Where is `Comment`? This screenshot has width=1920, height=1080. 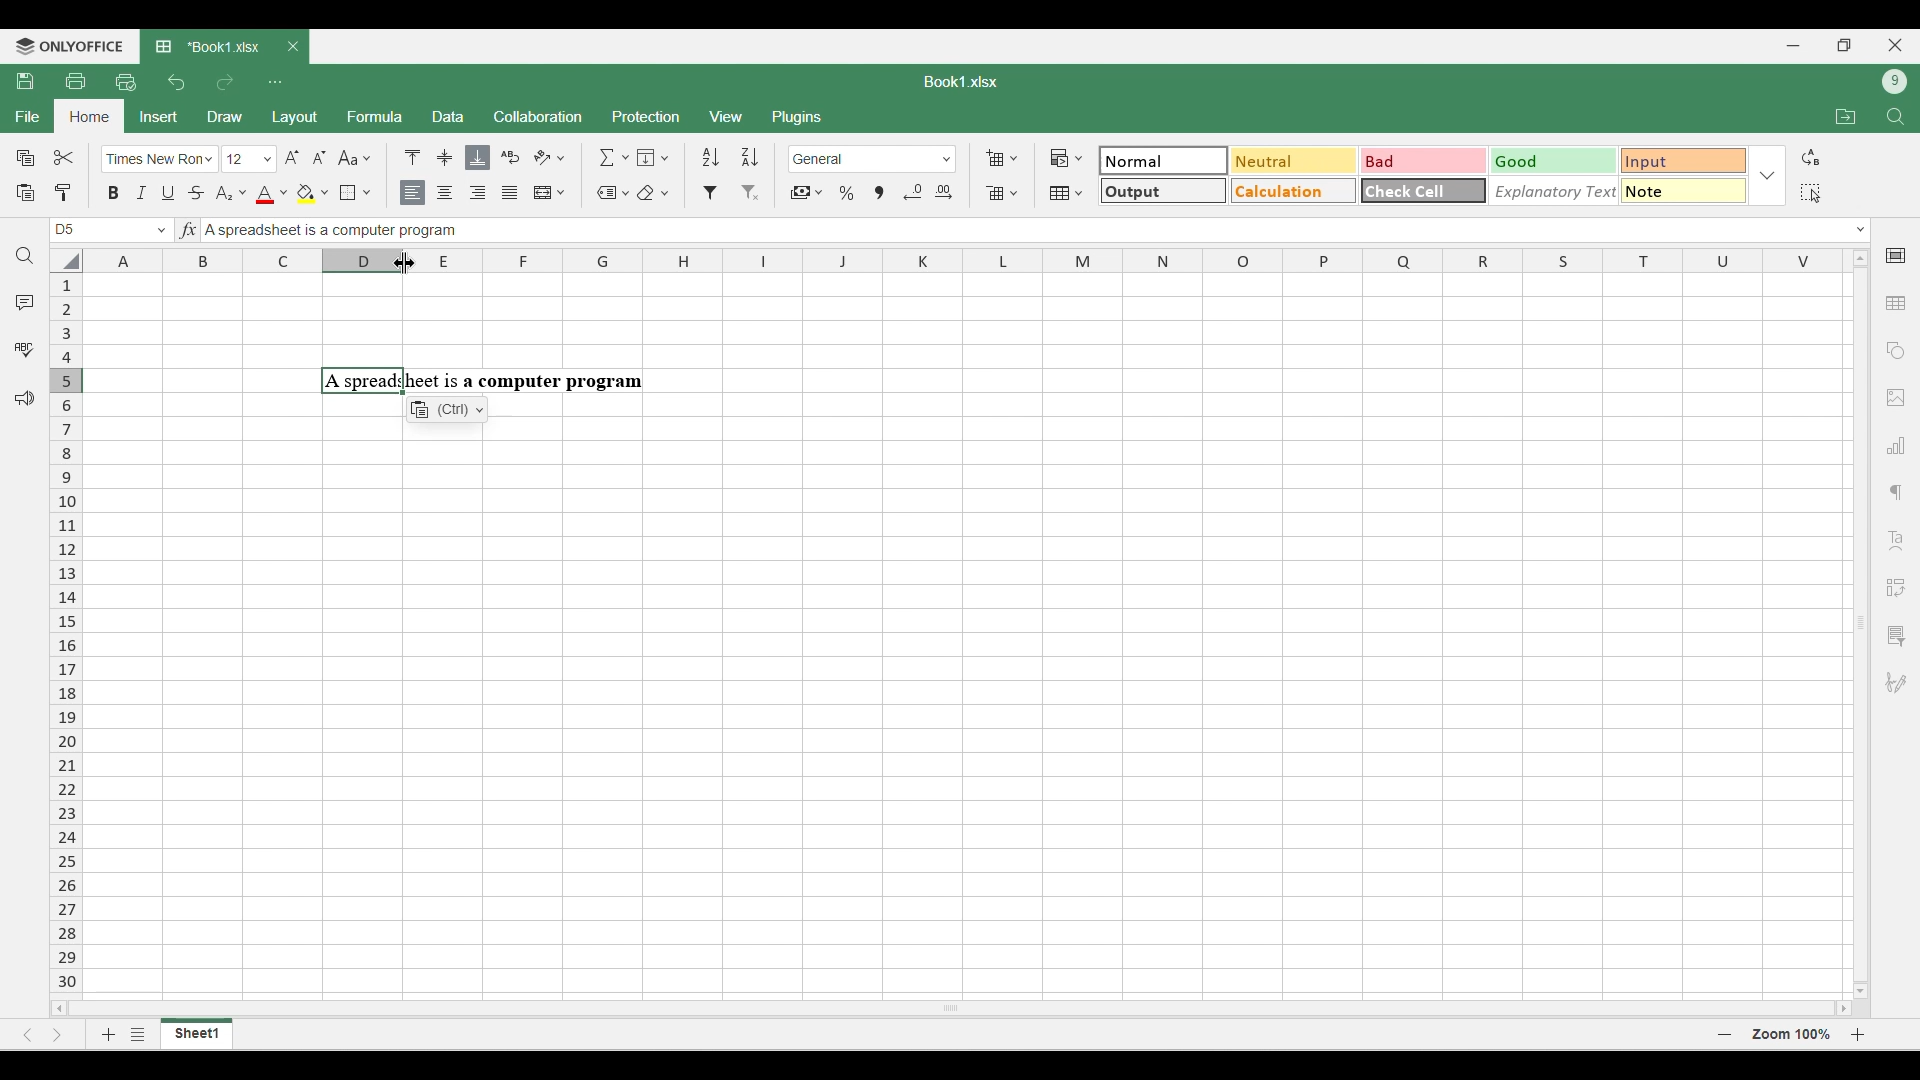
Comment is located at coordinates (25, 302).